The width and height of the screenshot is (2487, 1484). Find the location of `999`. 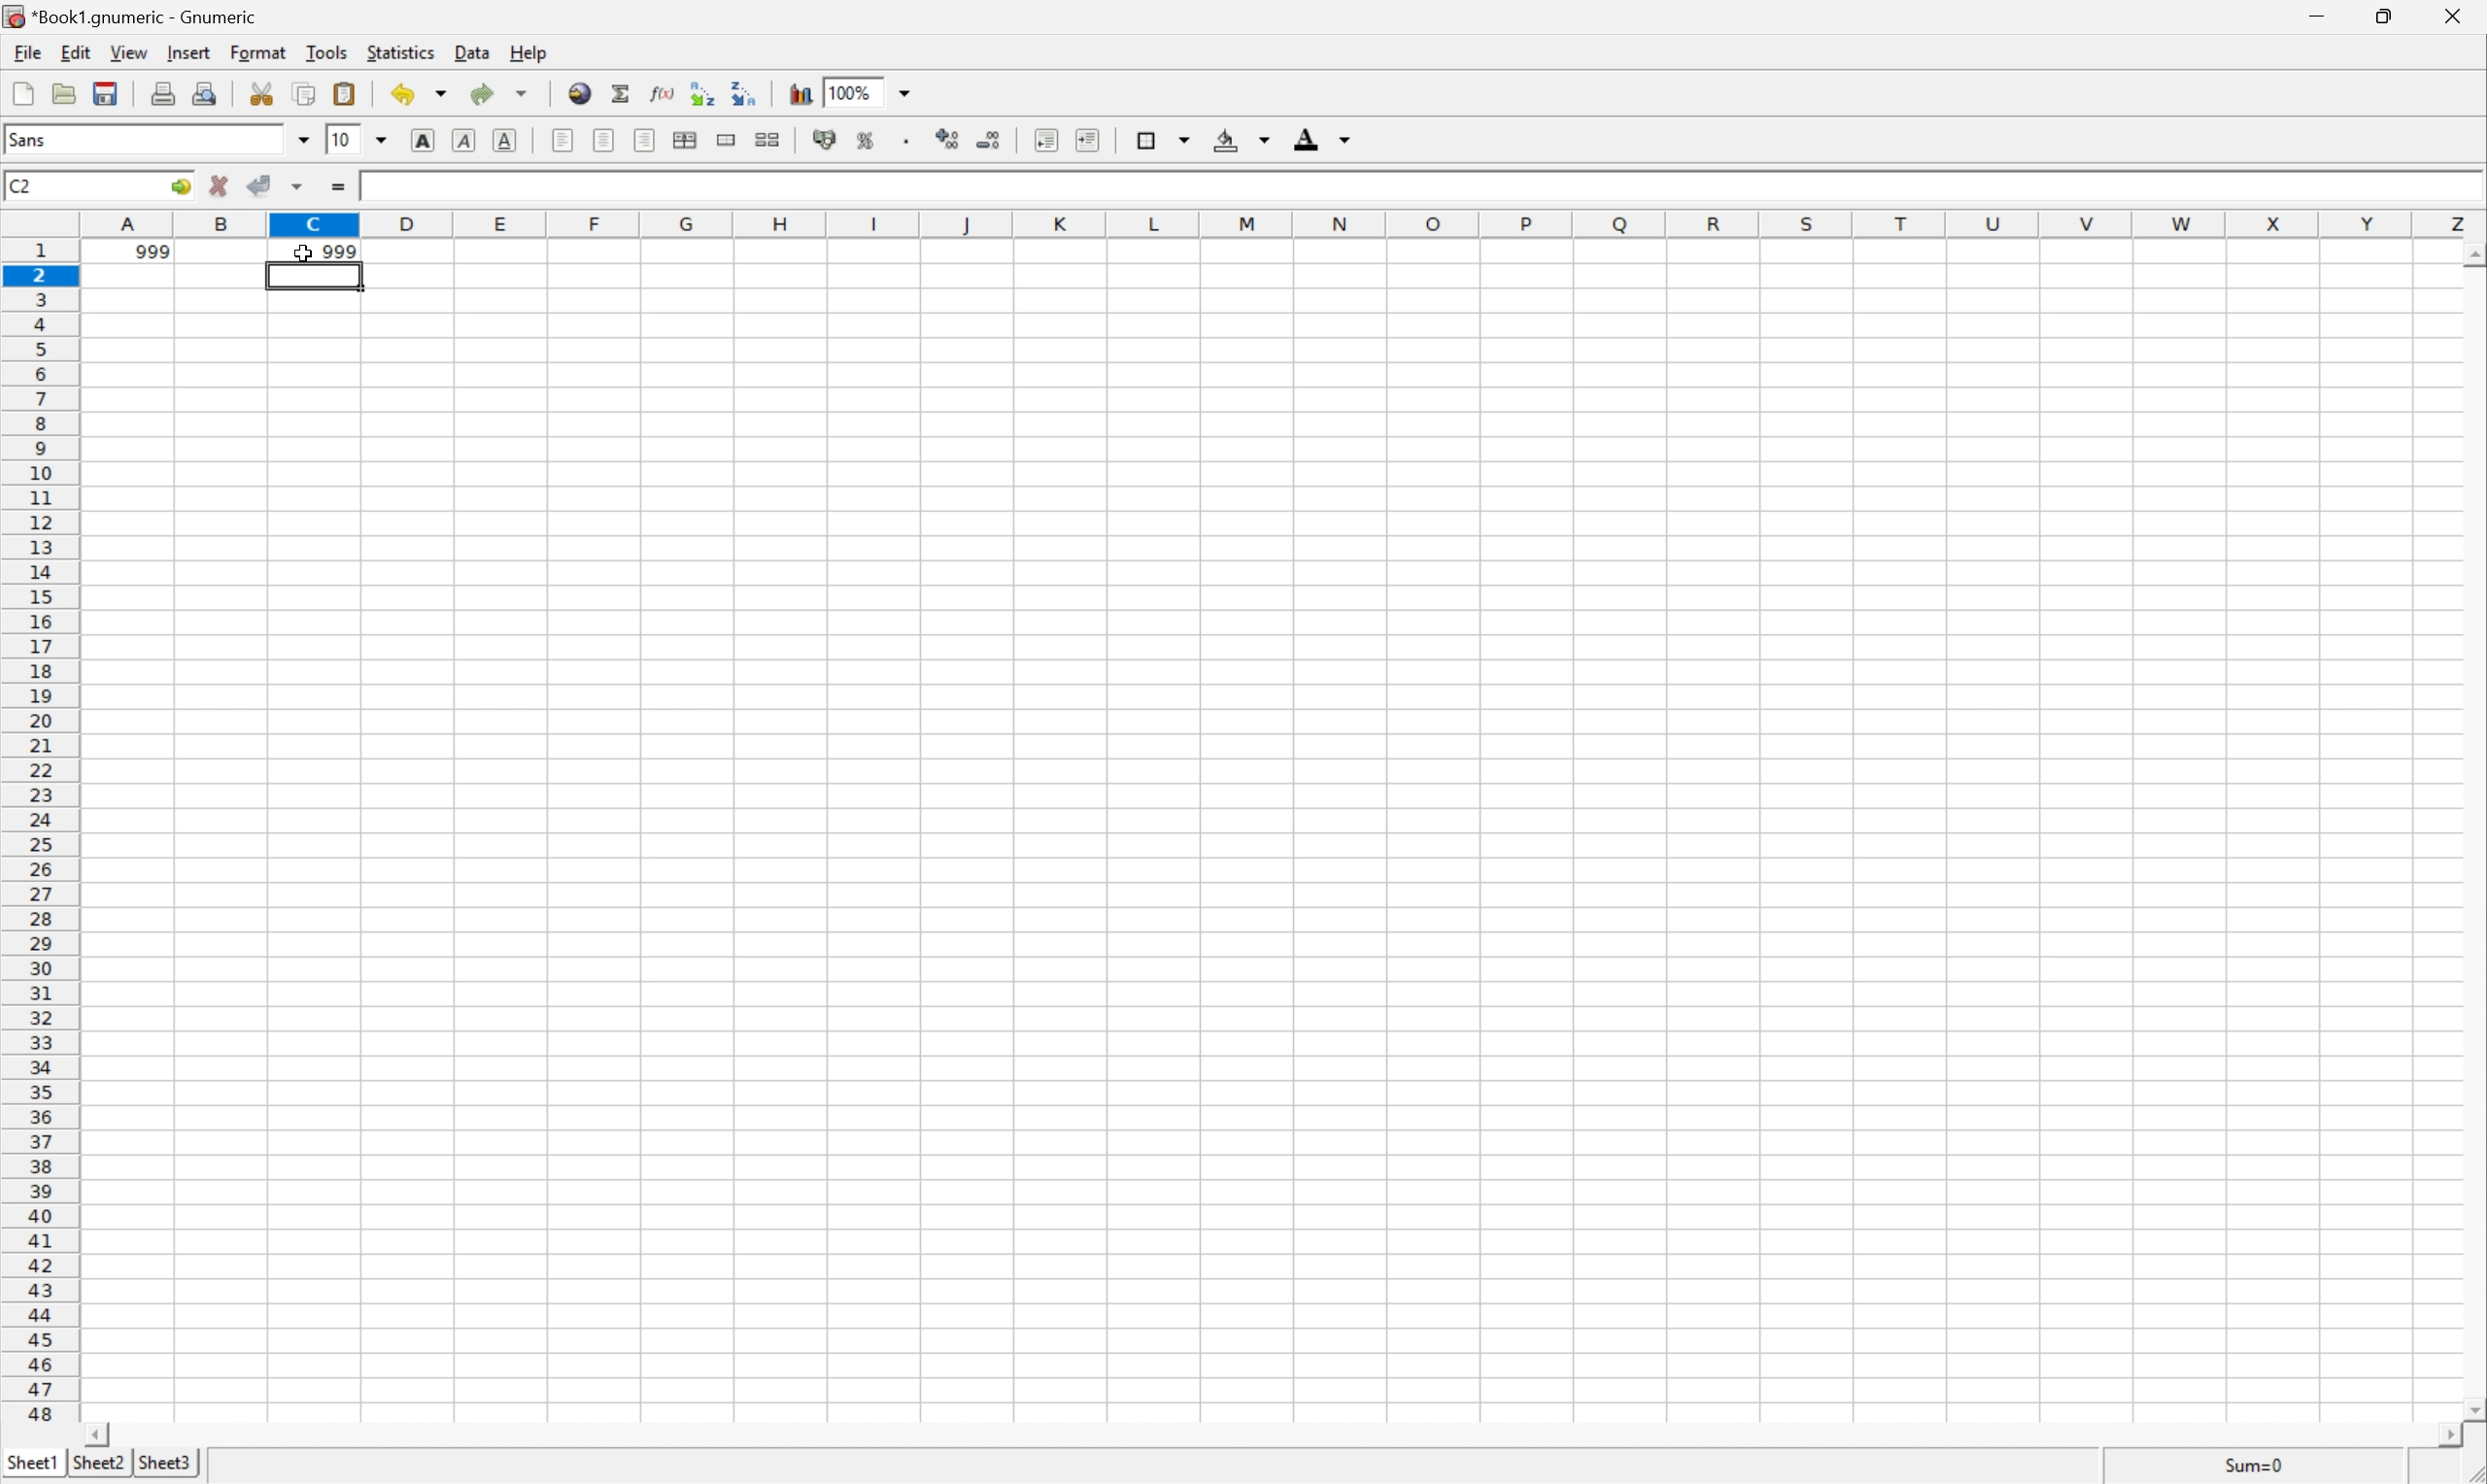

999 is located at coordinates (339, 252).